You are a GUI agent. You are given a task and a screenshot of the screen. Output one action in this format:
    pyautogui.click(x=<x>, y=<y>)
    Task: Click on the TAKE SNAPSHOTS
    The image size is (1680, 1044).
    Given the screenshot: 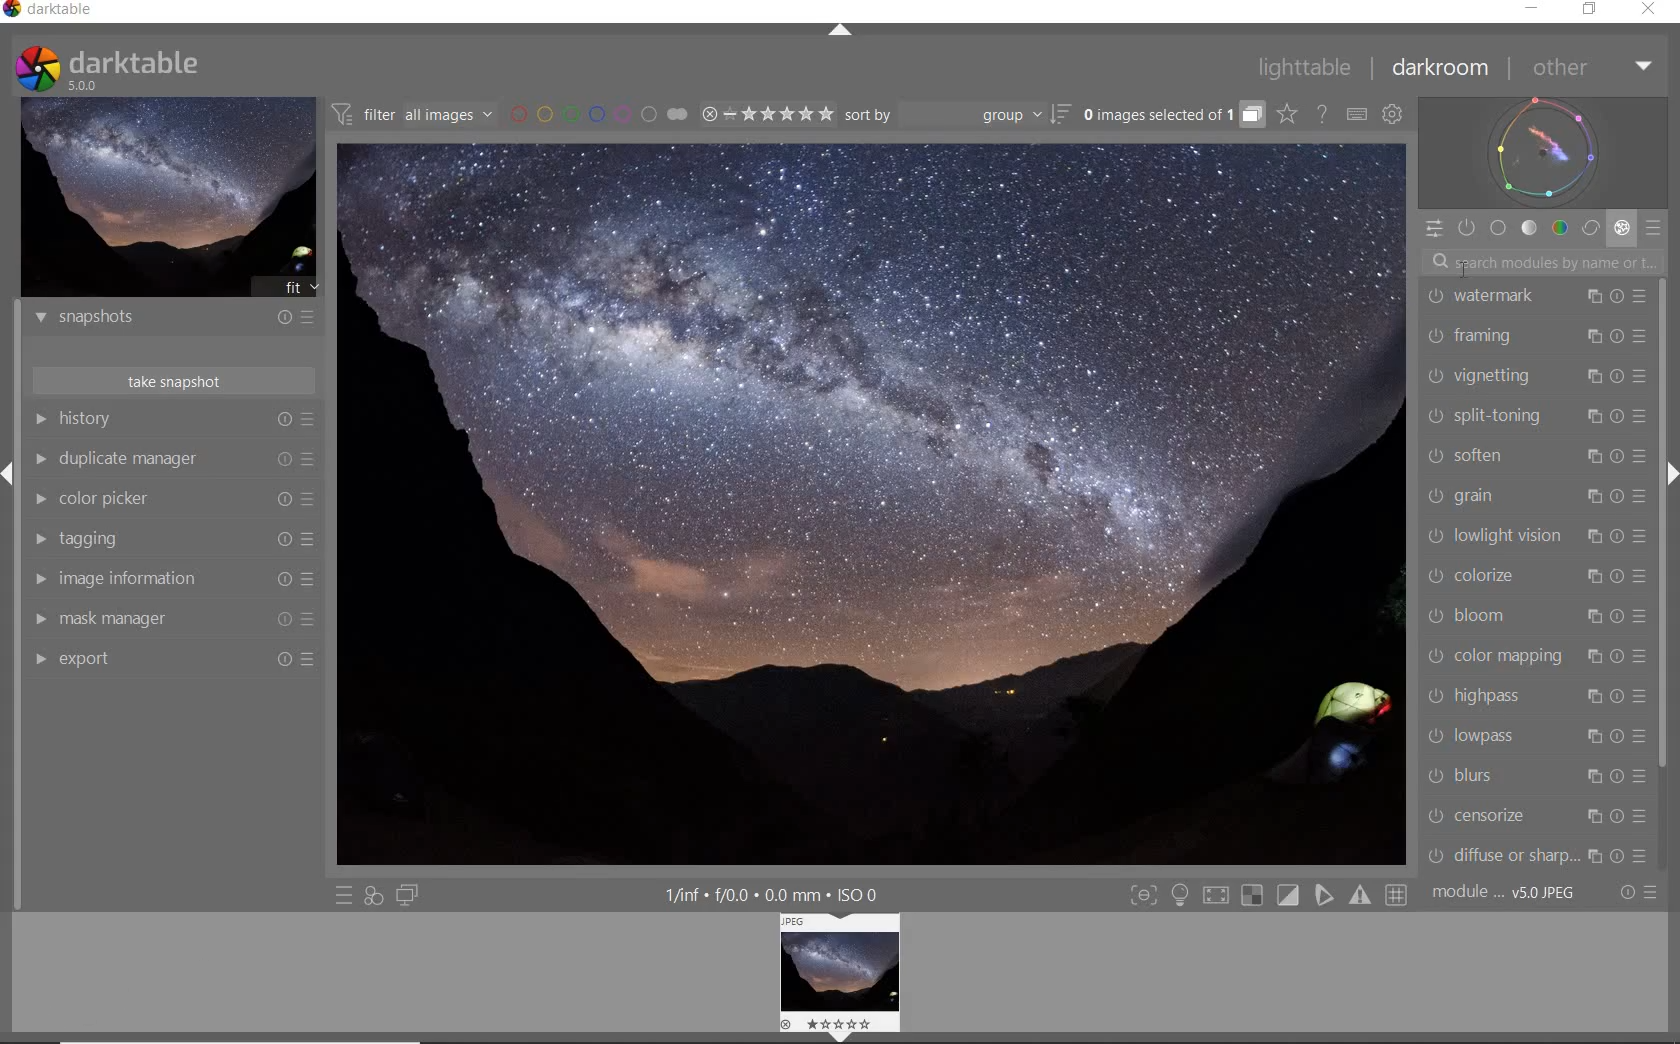 What is the action you would take?
    pyautogui.click(x=175, y=382)
    